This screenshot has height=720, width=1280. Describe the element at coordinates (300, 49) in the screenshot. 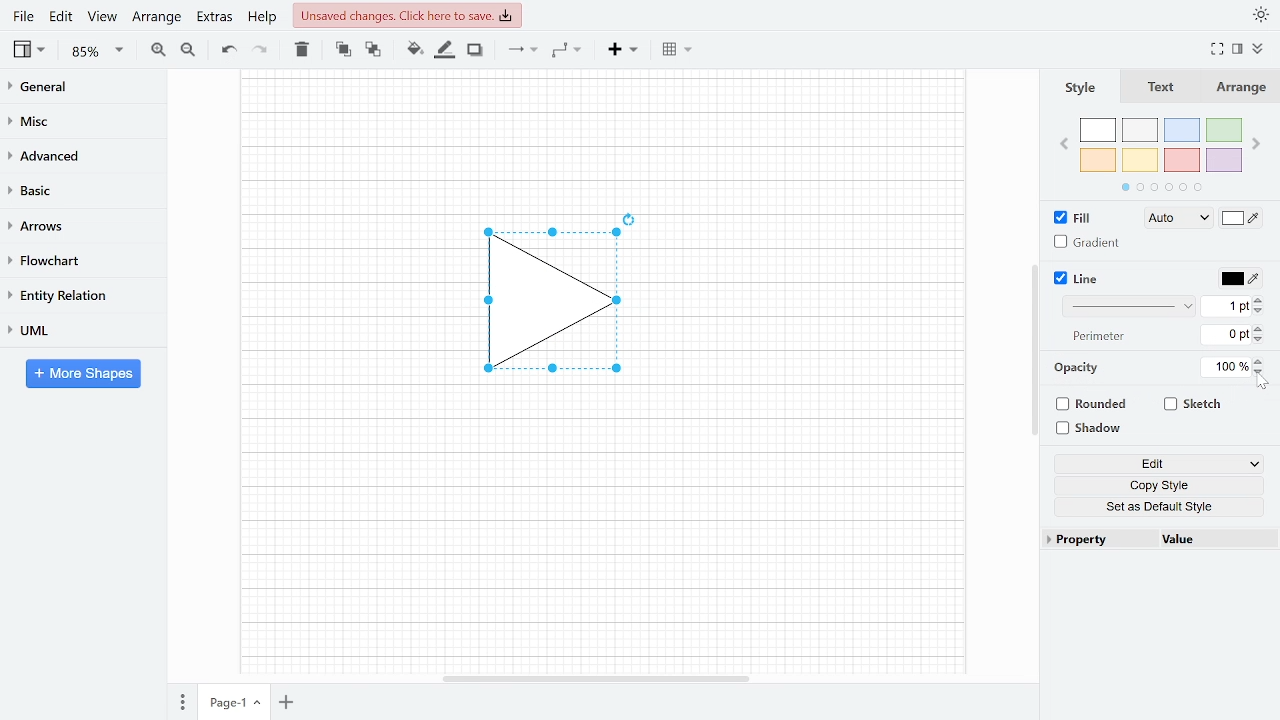

I see `Delete` at that location.